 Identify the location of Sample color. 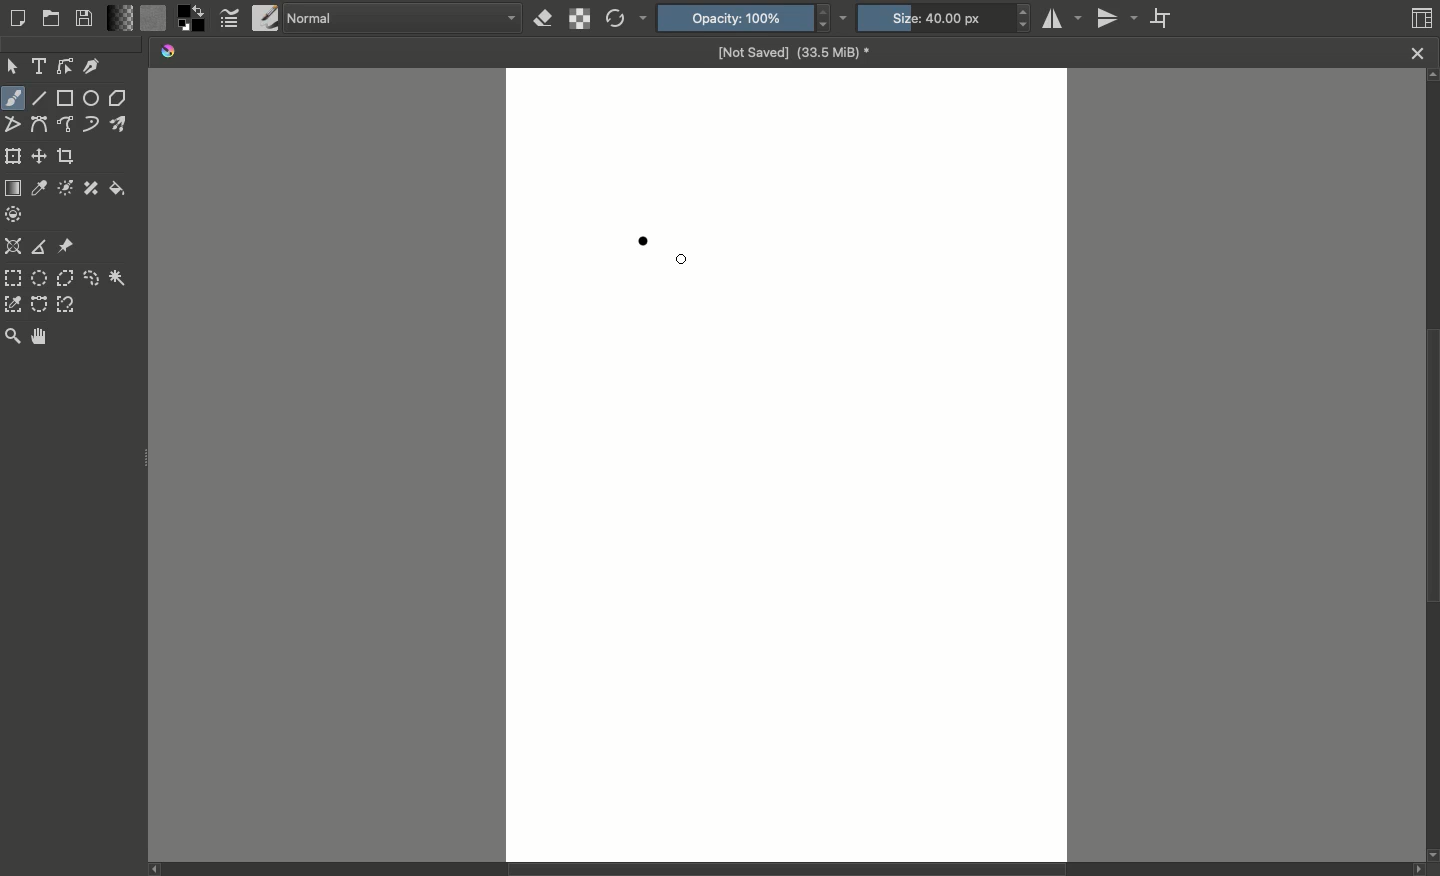
(40, 187).